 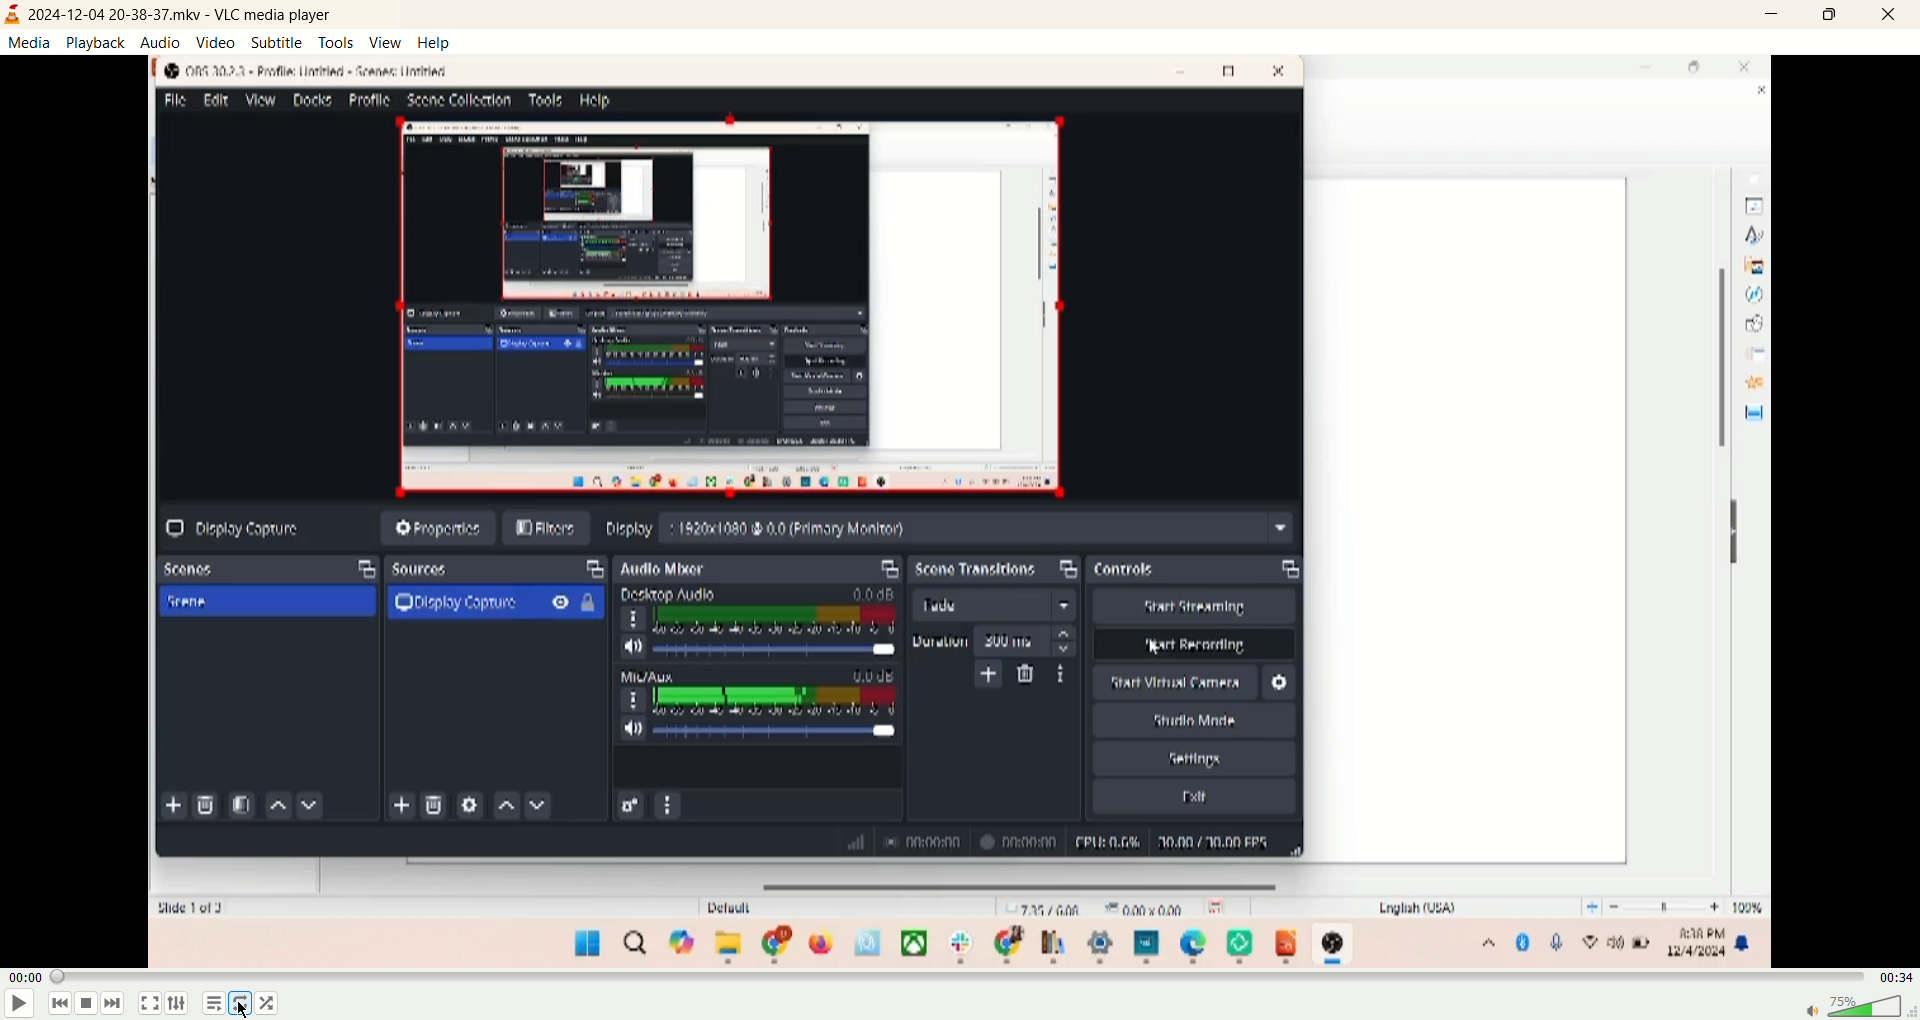 What do you see at coordinates (1838, 14) in the screenshot?
I see `maximize` at bounding box center [1838, 14].